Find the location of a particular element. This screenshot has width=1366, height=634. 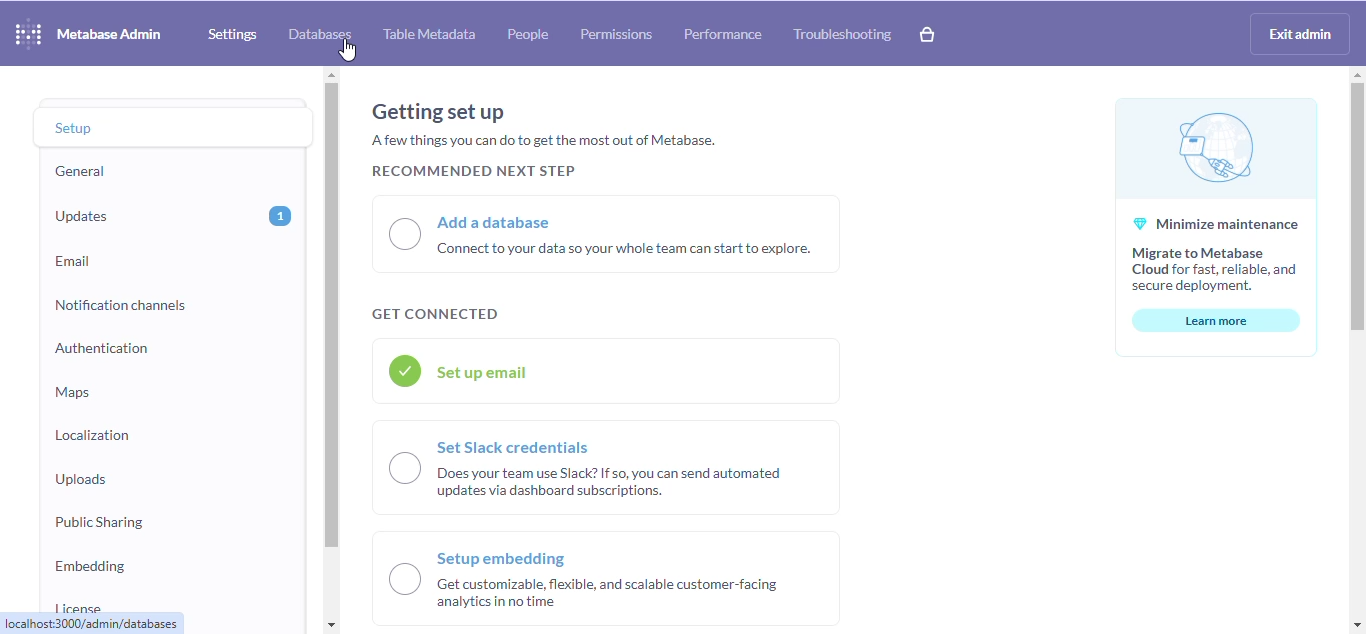

add a database is located at coordinates (606, 235).